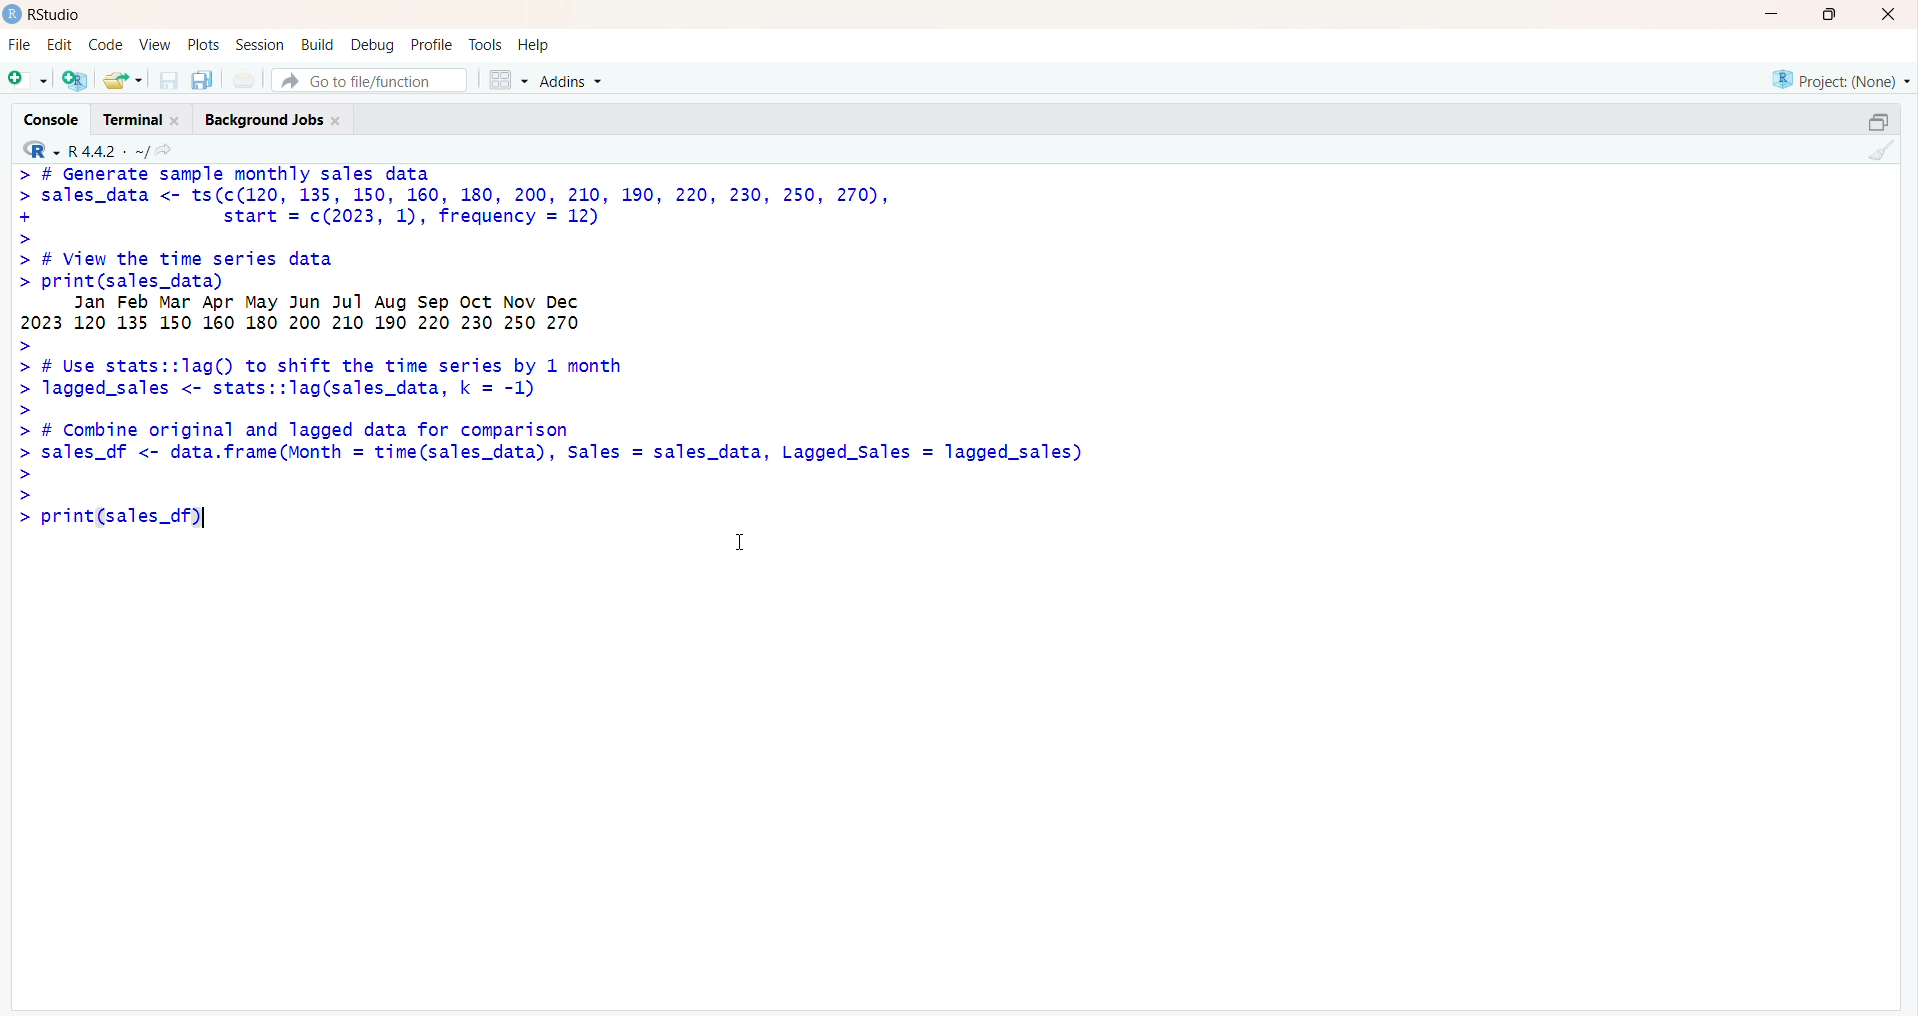  Describe the element at coordinates (373, 45) in the screenshot. I see `debug` at that location.